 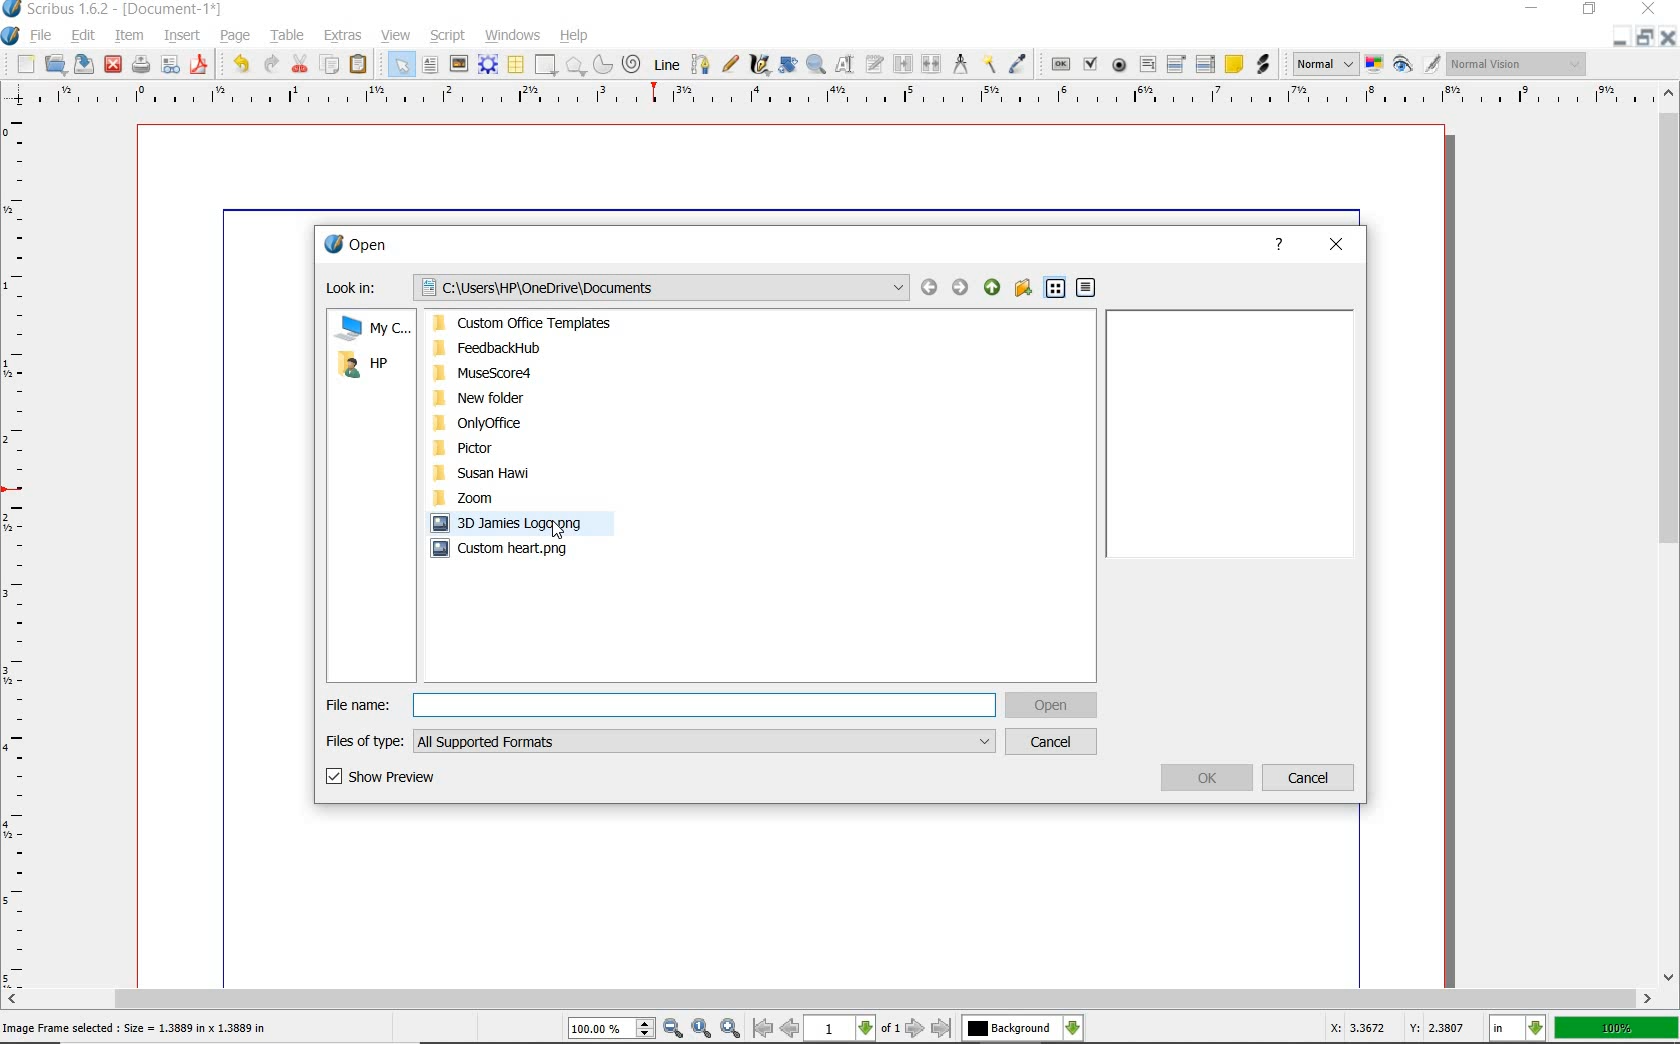 I want to click on Open, so click(x=365, y=248).